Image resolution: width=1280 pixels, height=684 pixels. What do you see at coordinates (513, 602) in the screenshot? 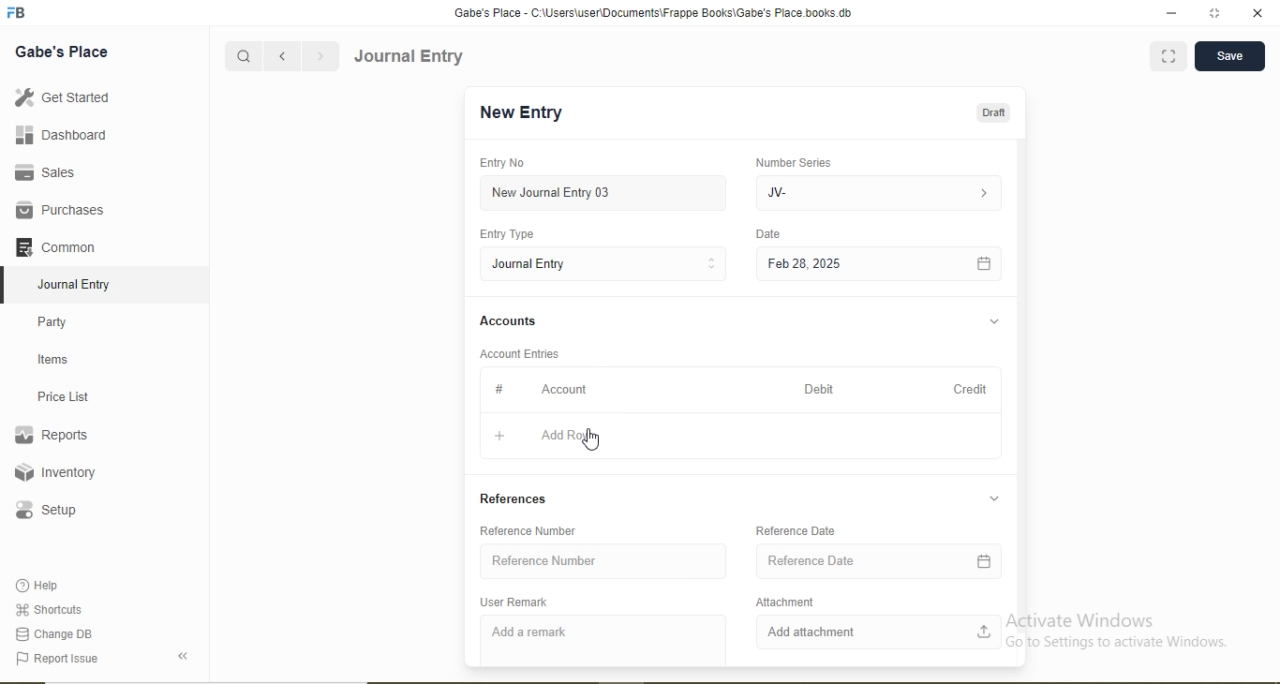
I see `User Remark` at bounding box center [513, 602].